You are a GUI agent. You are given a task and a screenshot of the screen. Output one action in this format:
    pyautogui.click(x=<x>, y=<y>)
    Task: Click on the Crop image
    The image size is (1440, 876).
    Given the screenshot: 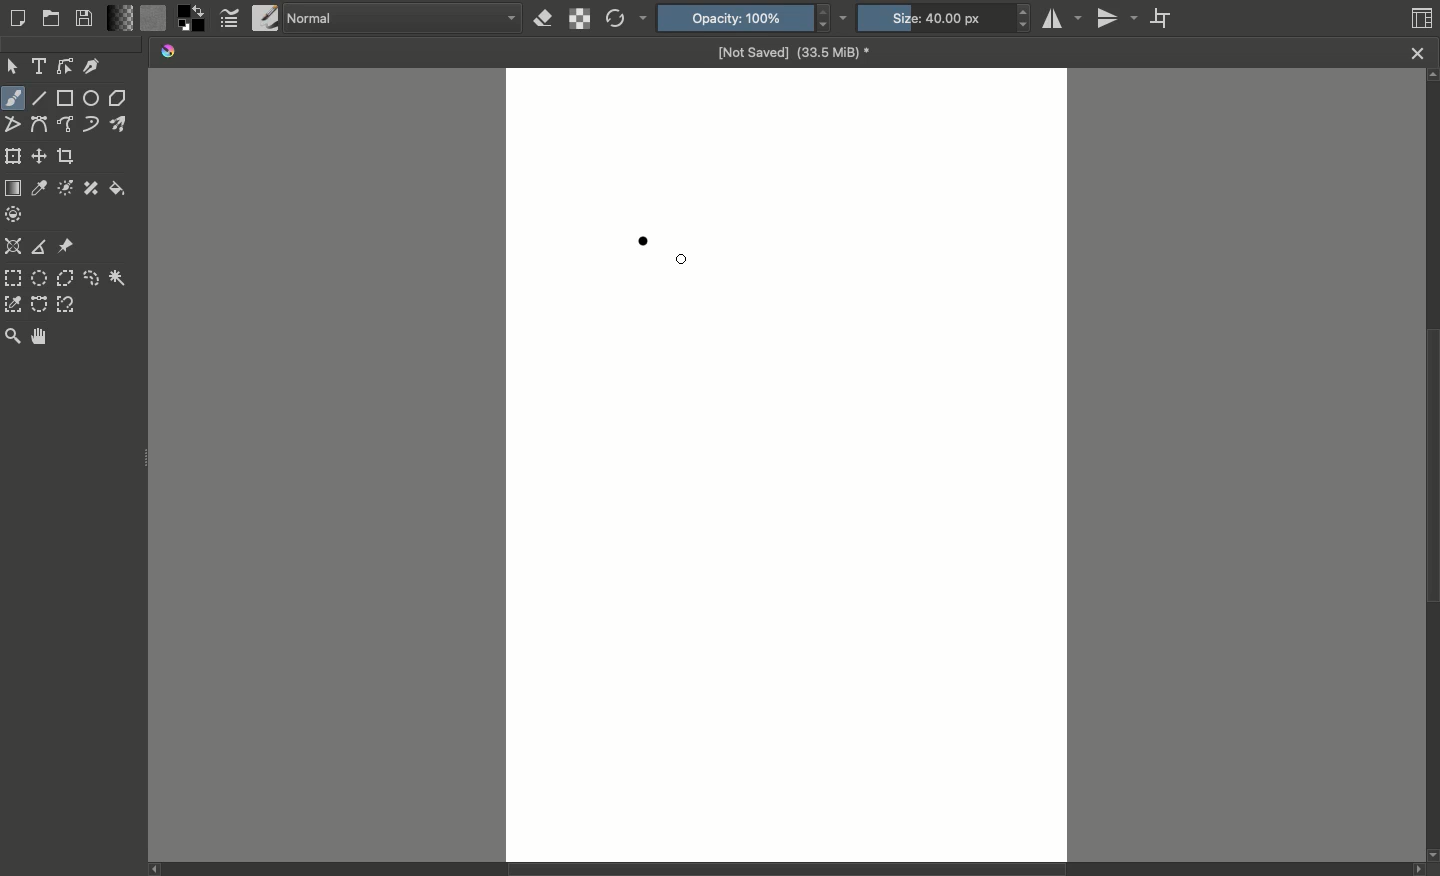 What is the action you would take?
    pyautogui.click(x=66, y=158)
    